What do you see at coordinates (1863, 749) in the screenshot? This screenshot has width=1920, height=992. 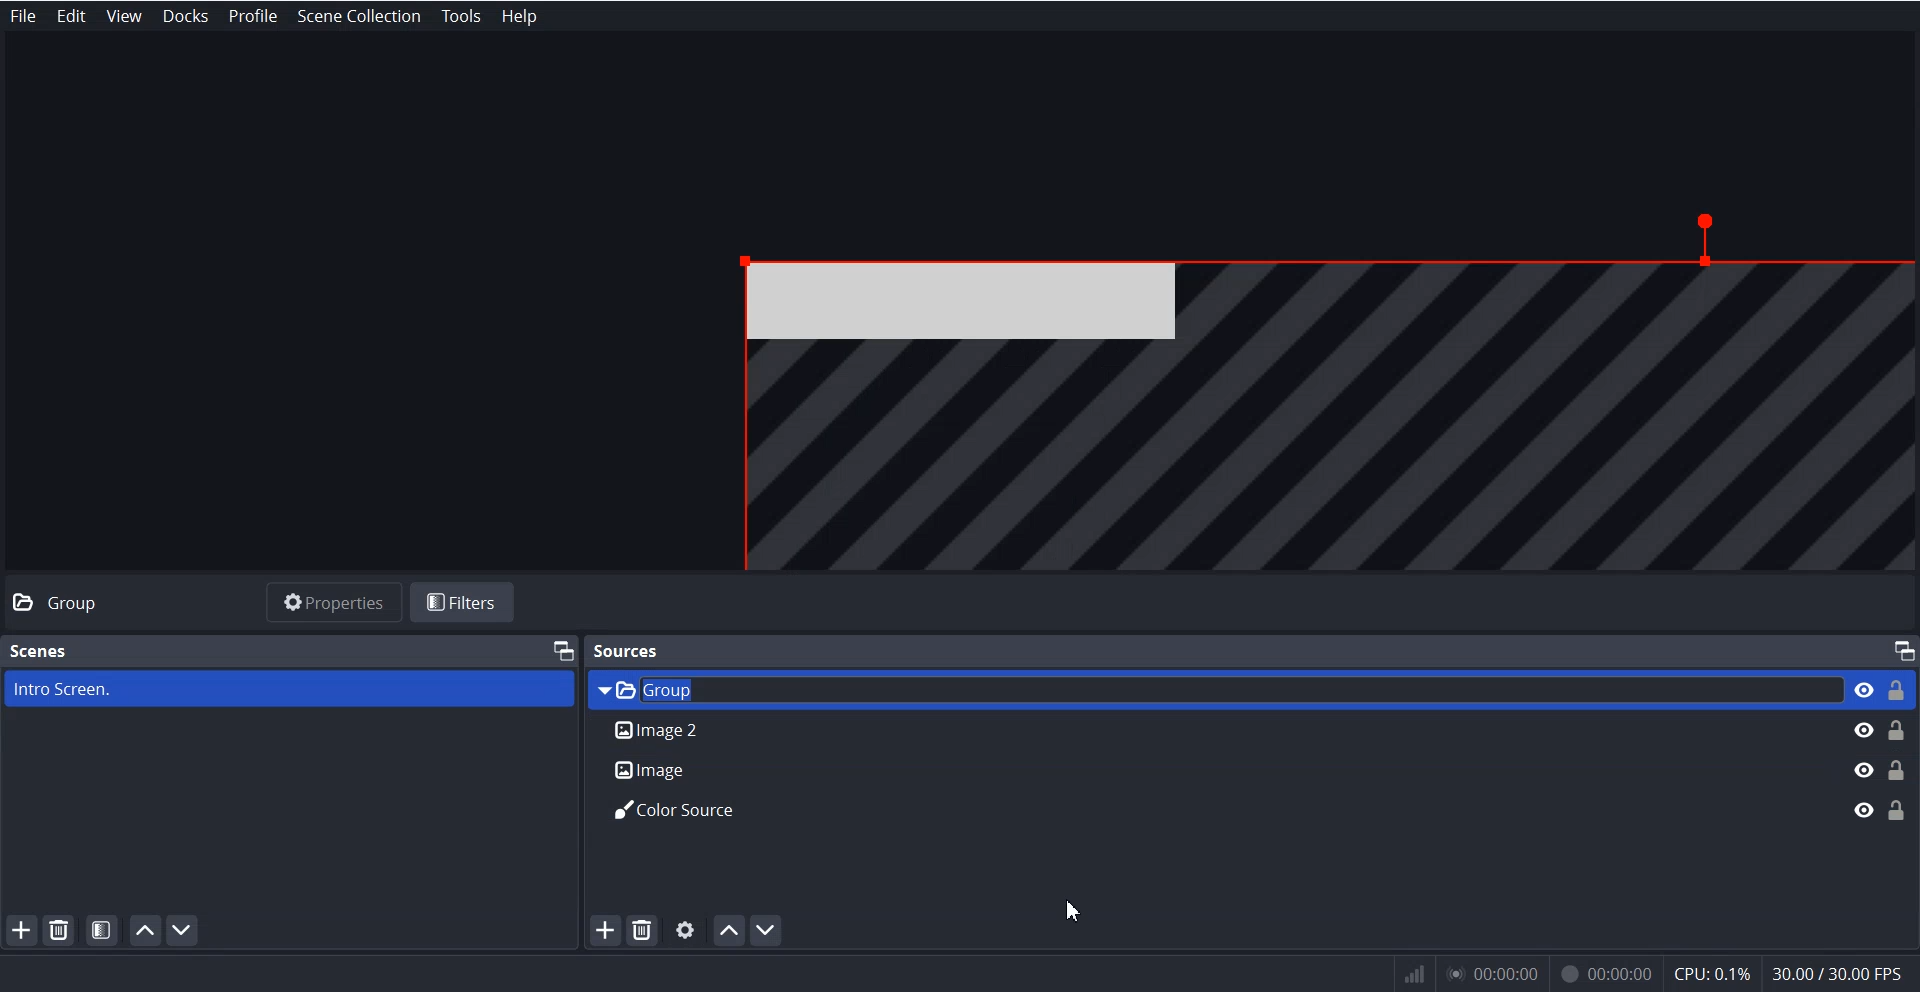 I see `Eye` at bounding box center [1863, 749].